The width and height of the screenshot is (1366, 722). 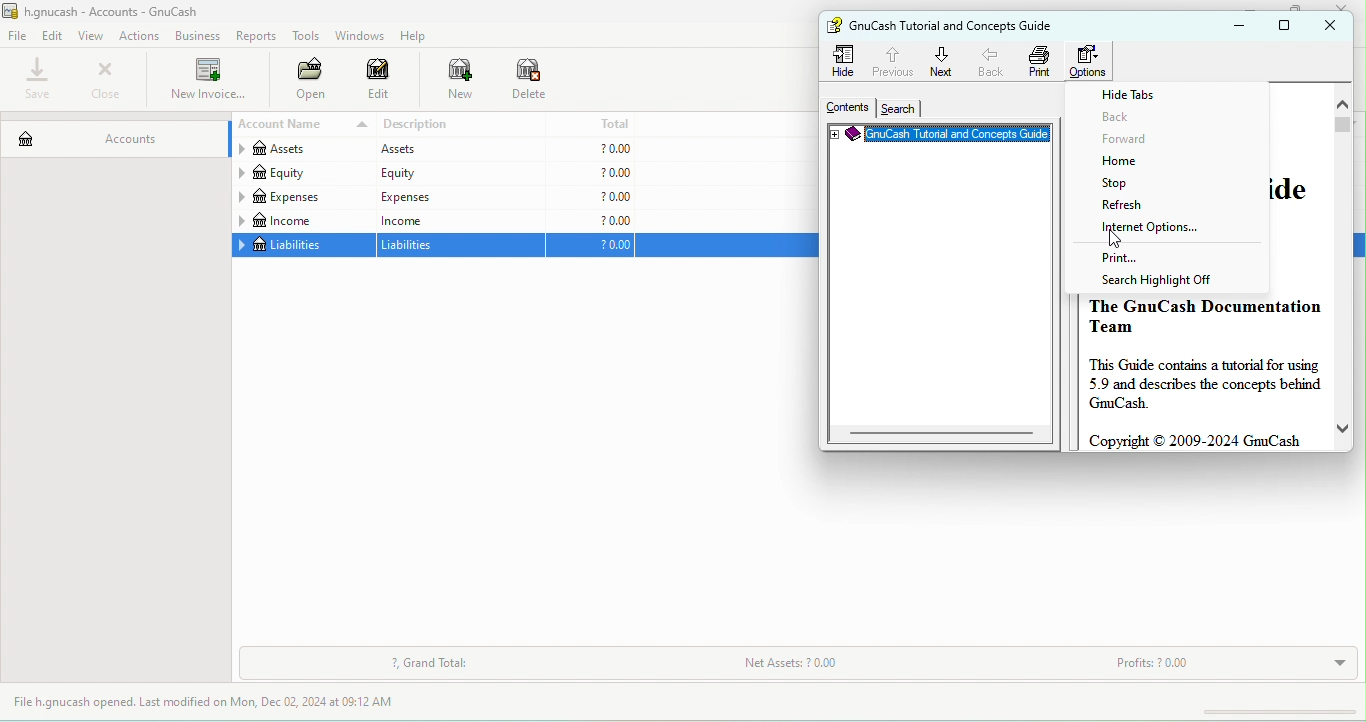 What do you see at coordinates (1148, 235) in the screenshot?
I see `internet option` at bounding box center [1148, 235].